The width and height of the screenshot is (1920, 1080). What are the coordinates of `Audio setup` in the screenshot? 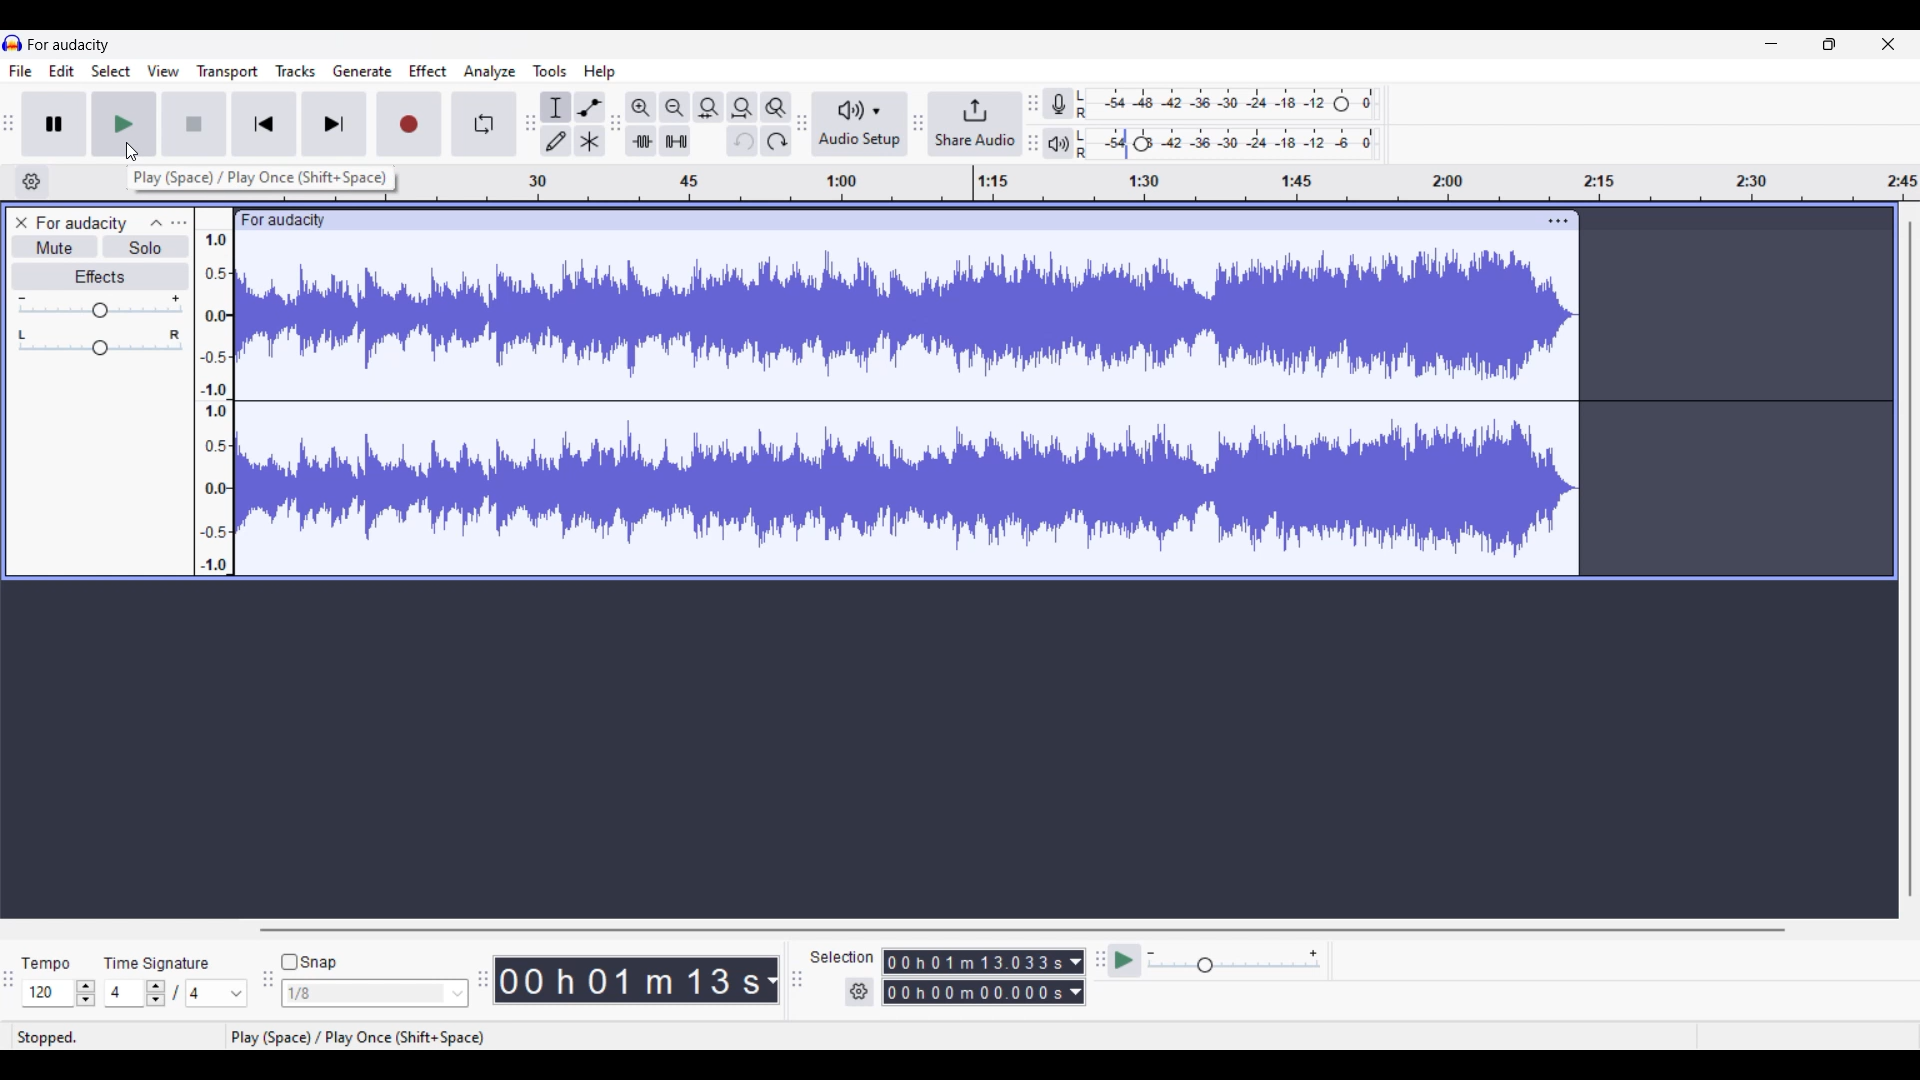 It's located at (860, 123).